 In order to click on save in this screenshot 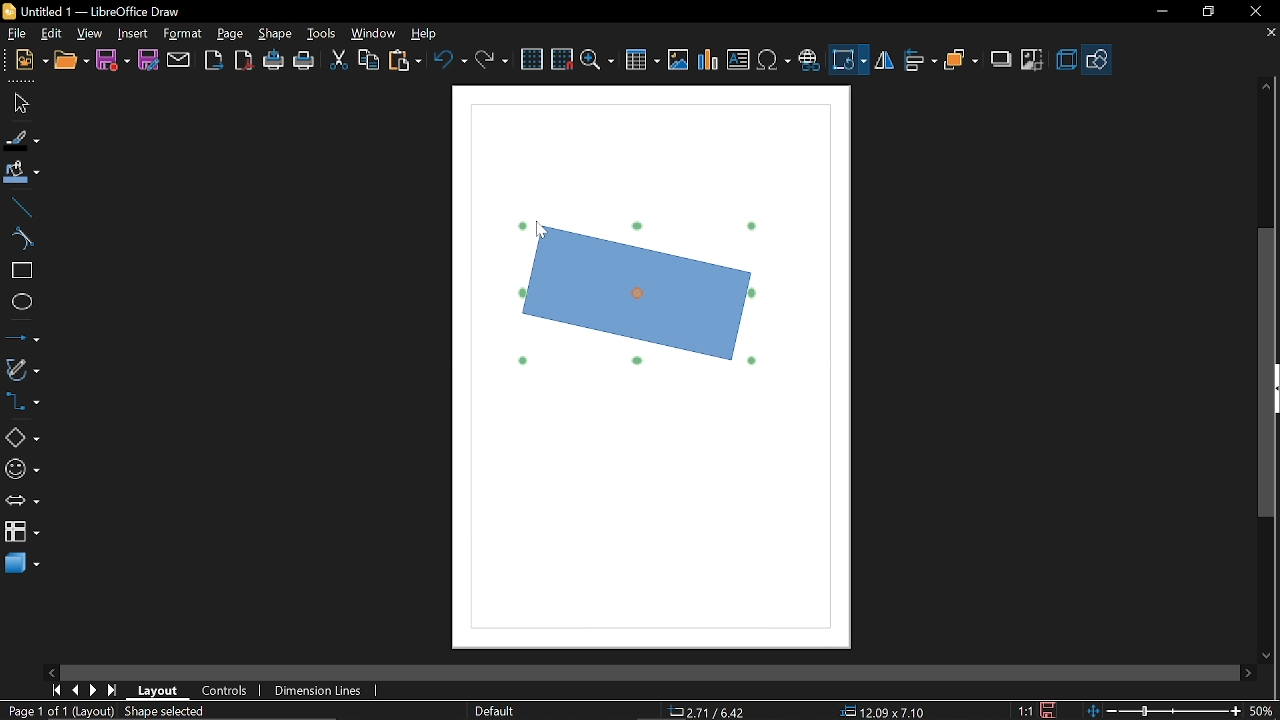, I will do `click(1051, 709)`.